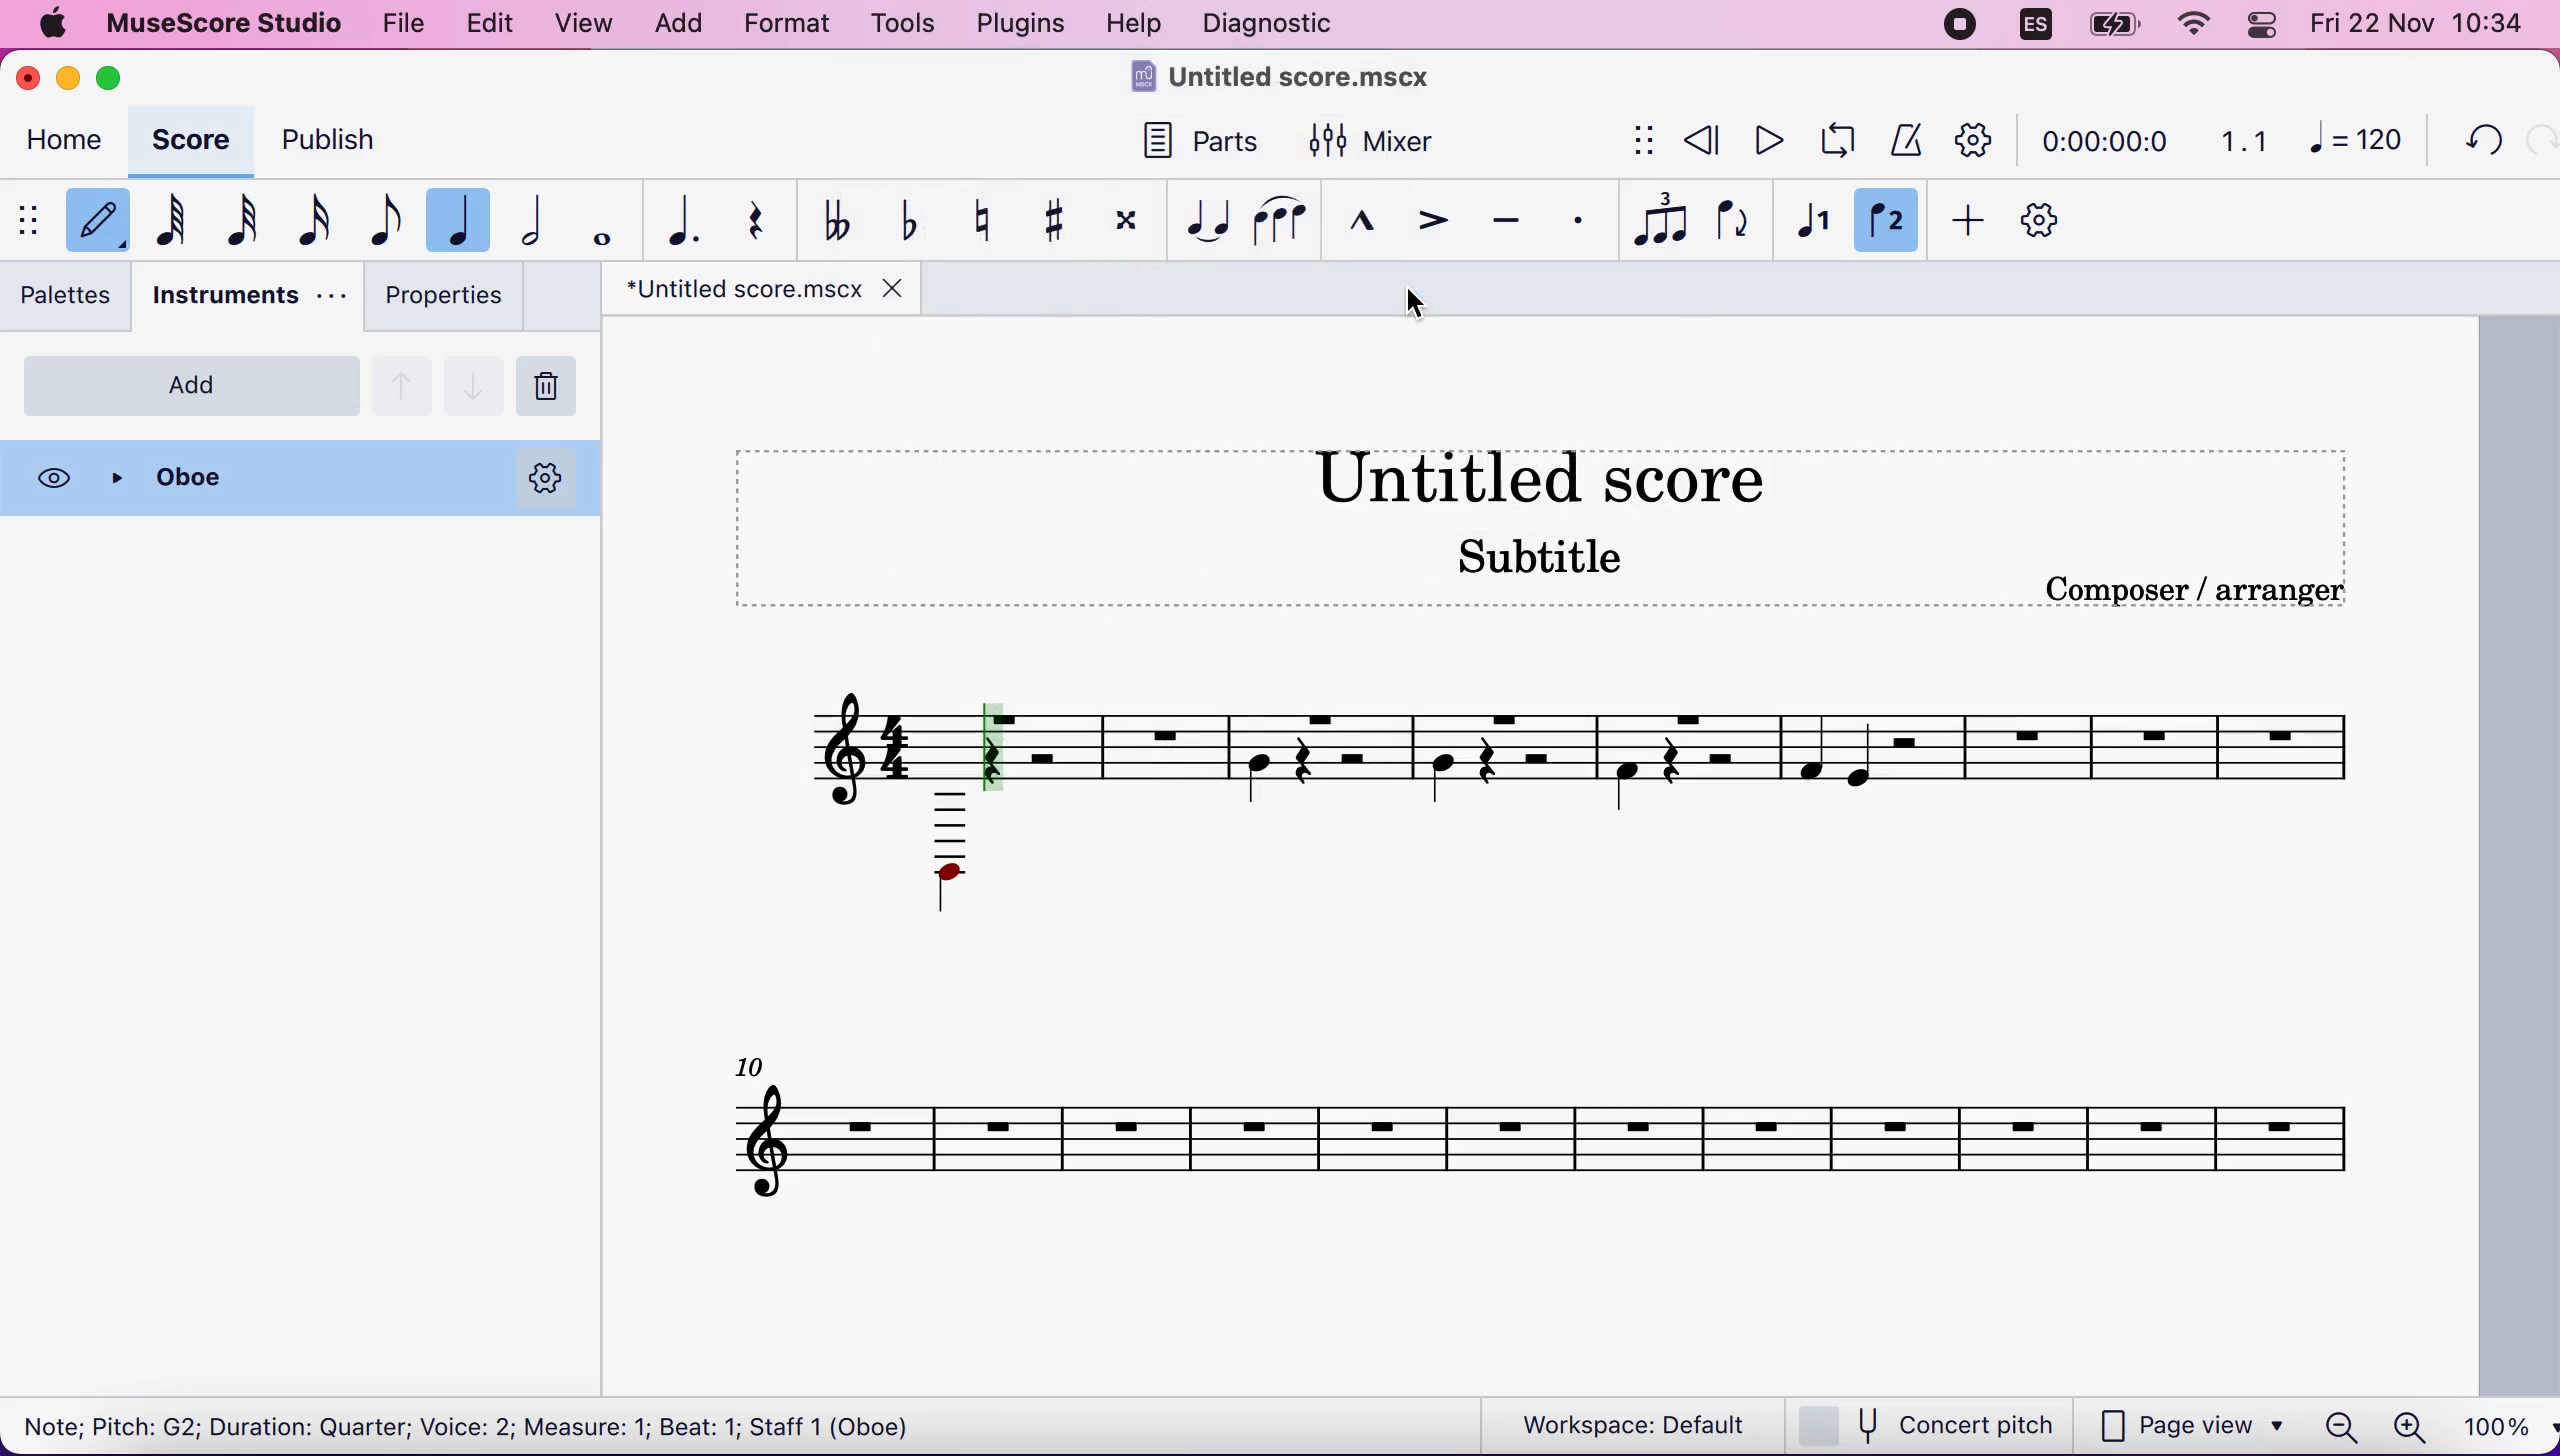 The height and width of the screenshot is (1456, 2560). Describe the element at coordinates (66, 140) in the screenshot. I see `home` at that location.